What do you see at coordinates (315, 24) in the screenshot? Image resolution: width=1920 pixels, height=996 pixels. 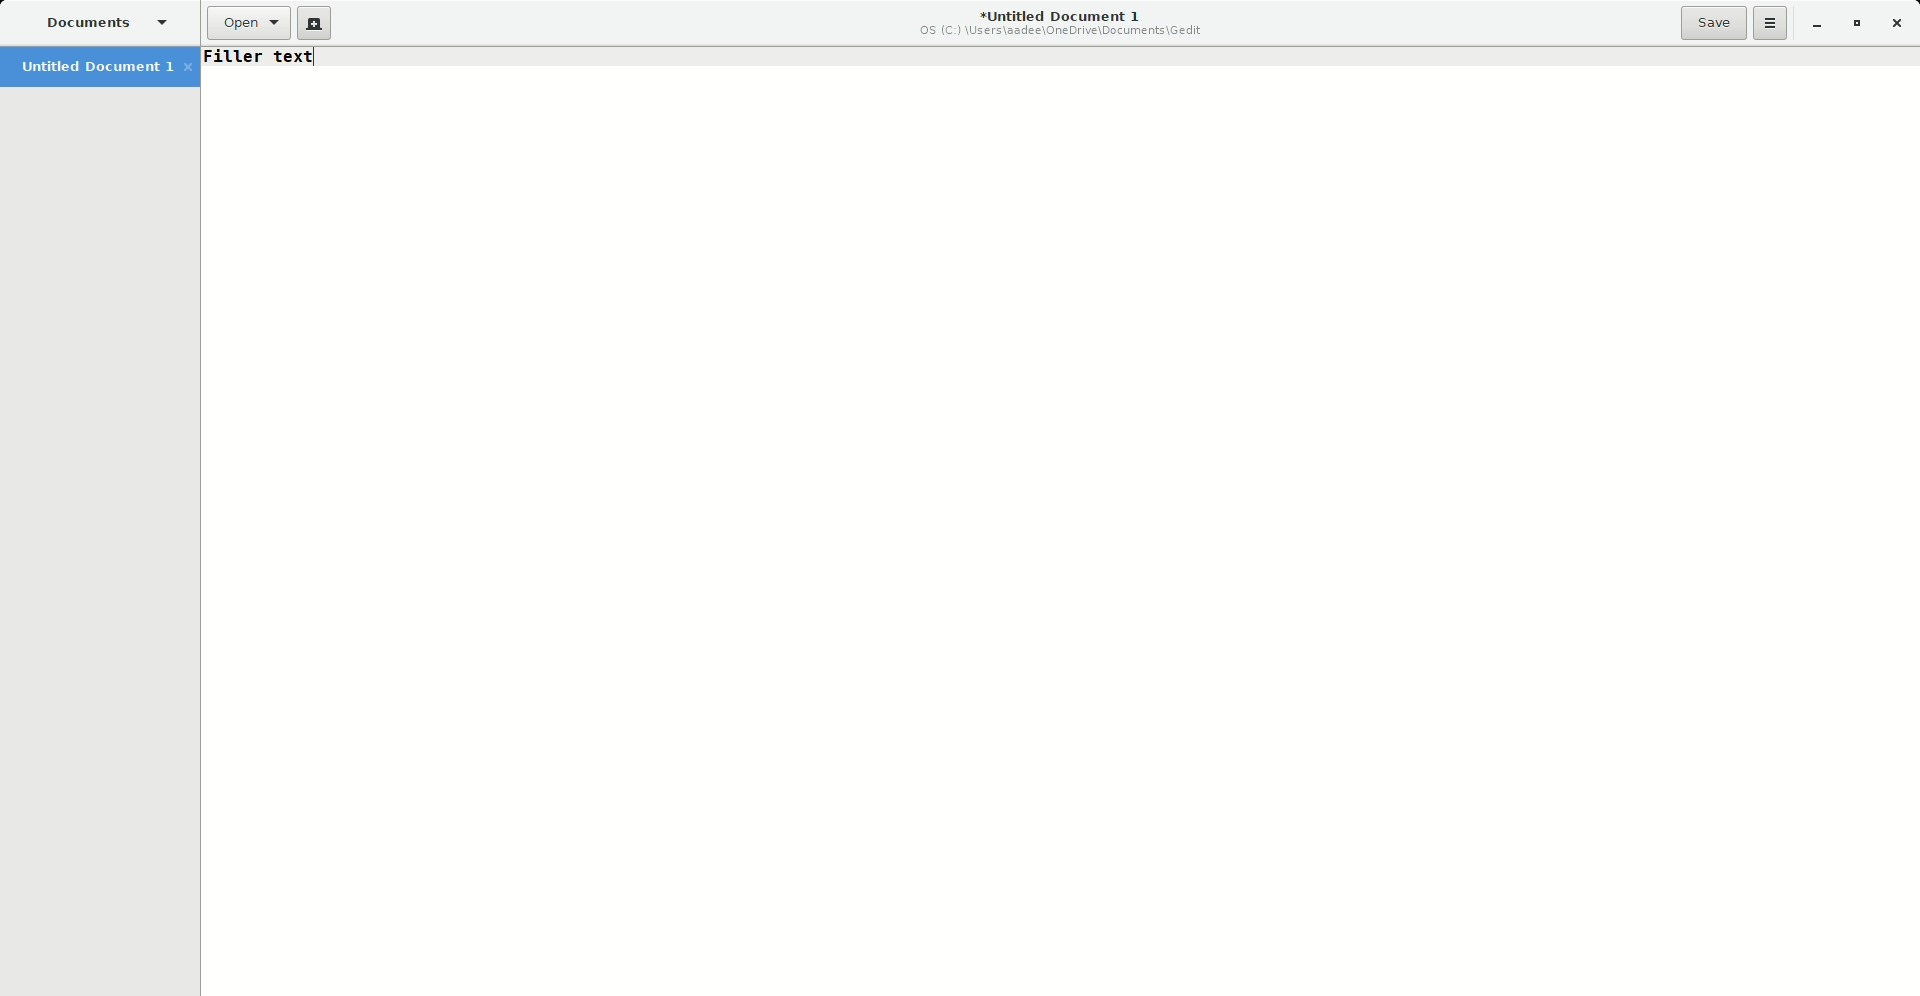 I see `New` at bounding box center [315, 24].